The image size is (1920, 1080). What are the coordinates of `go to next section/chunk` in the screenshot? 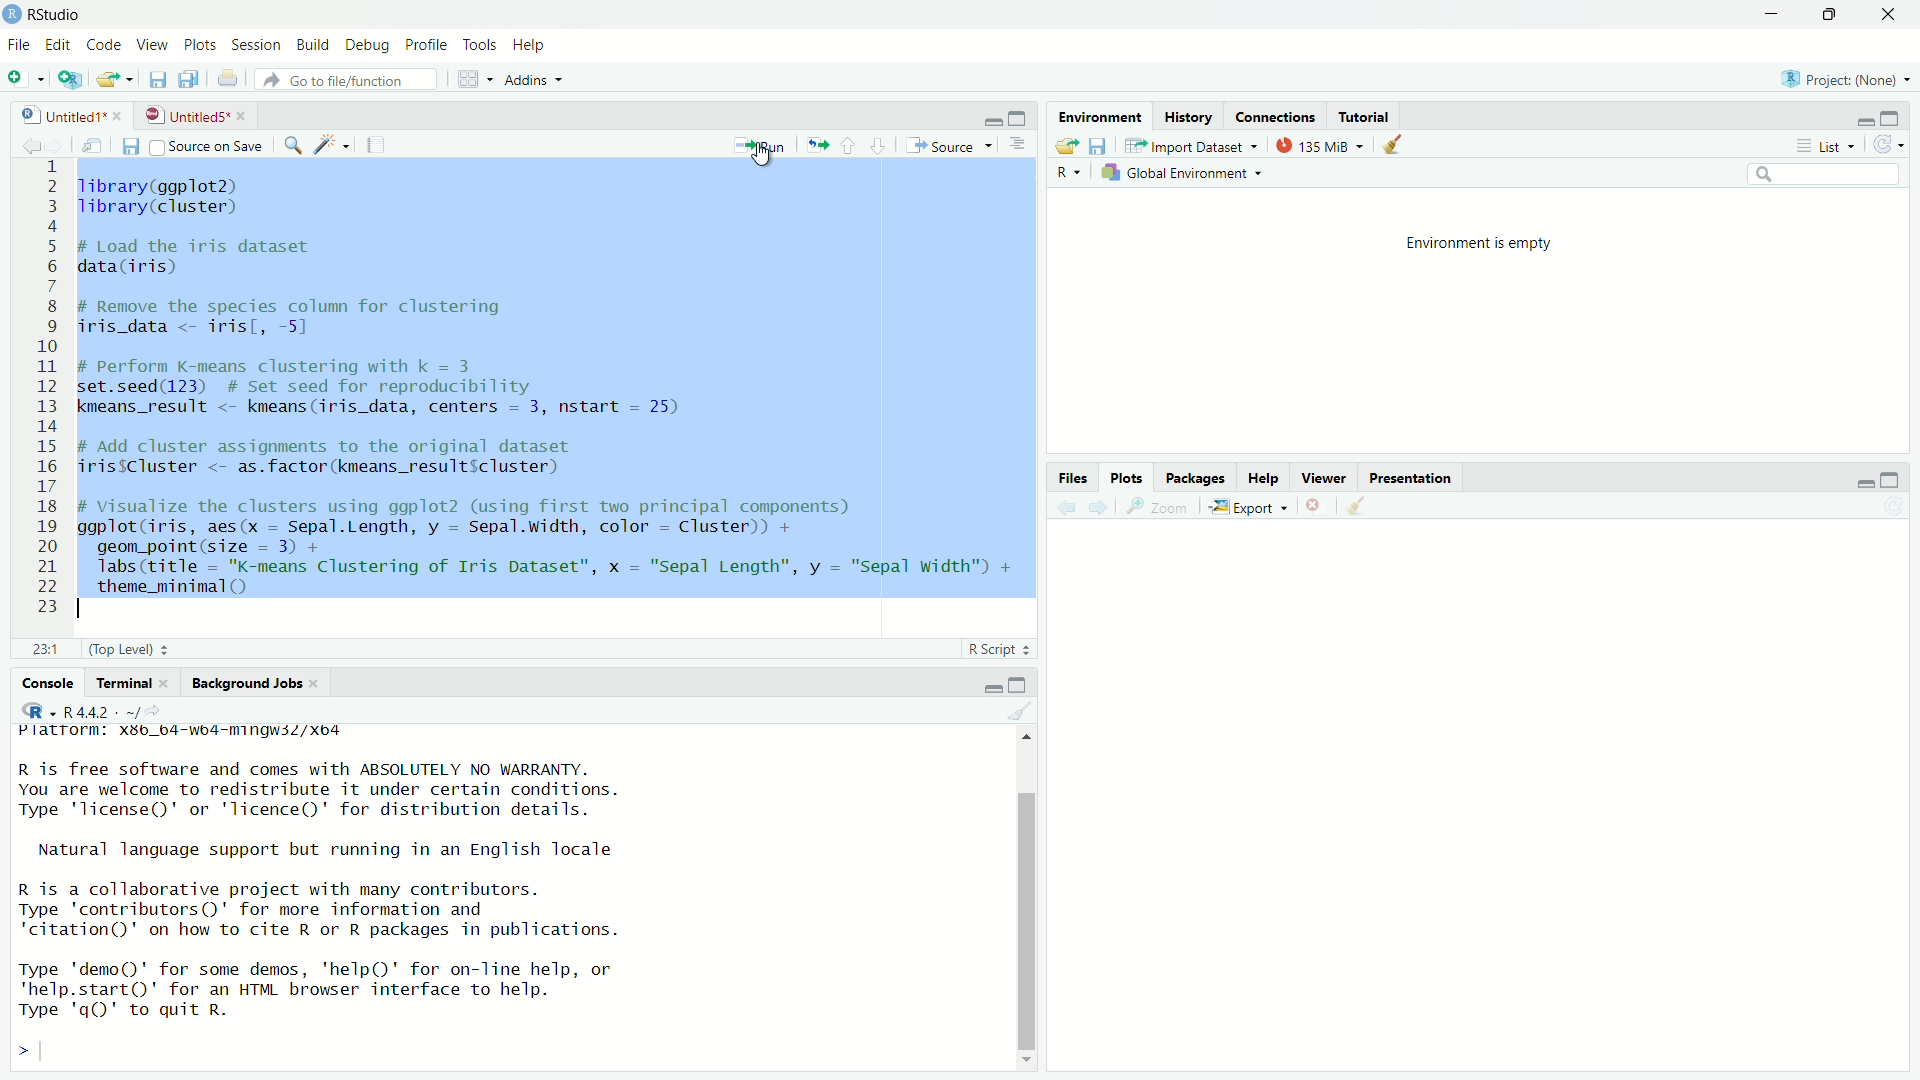 It's located at (880, 147).